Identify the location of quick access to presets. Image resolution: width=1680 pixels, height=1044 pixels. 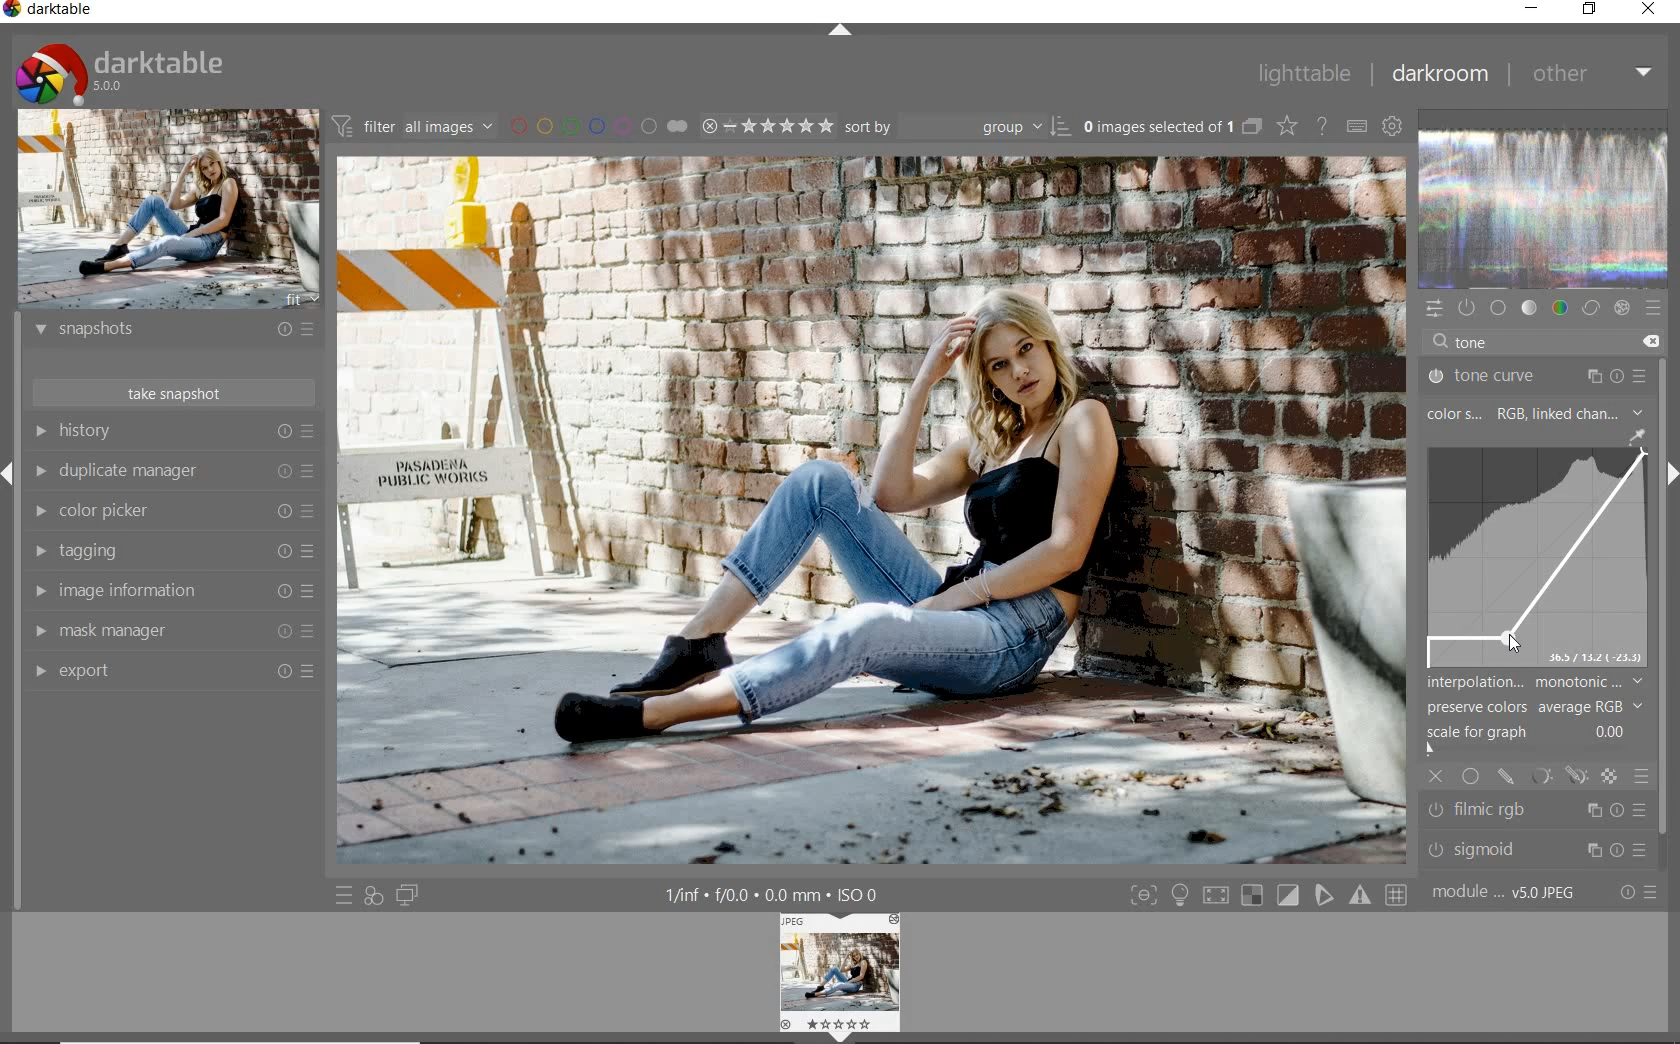
(344, 895).